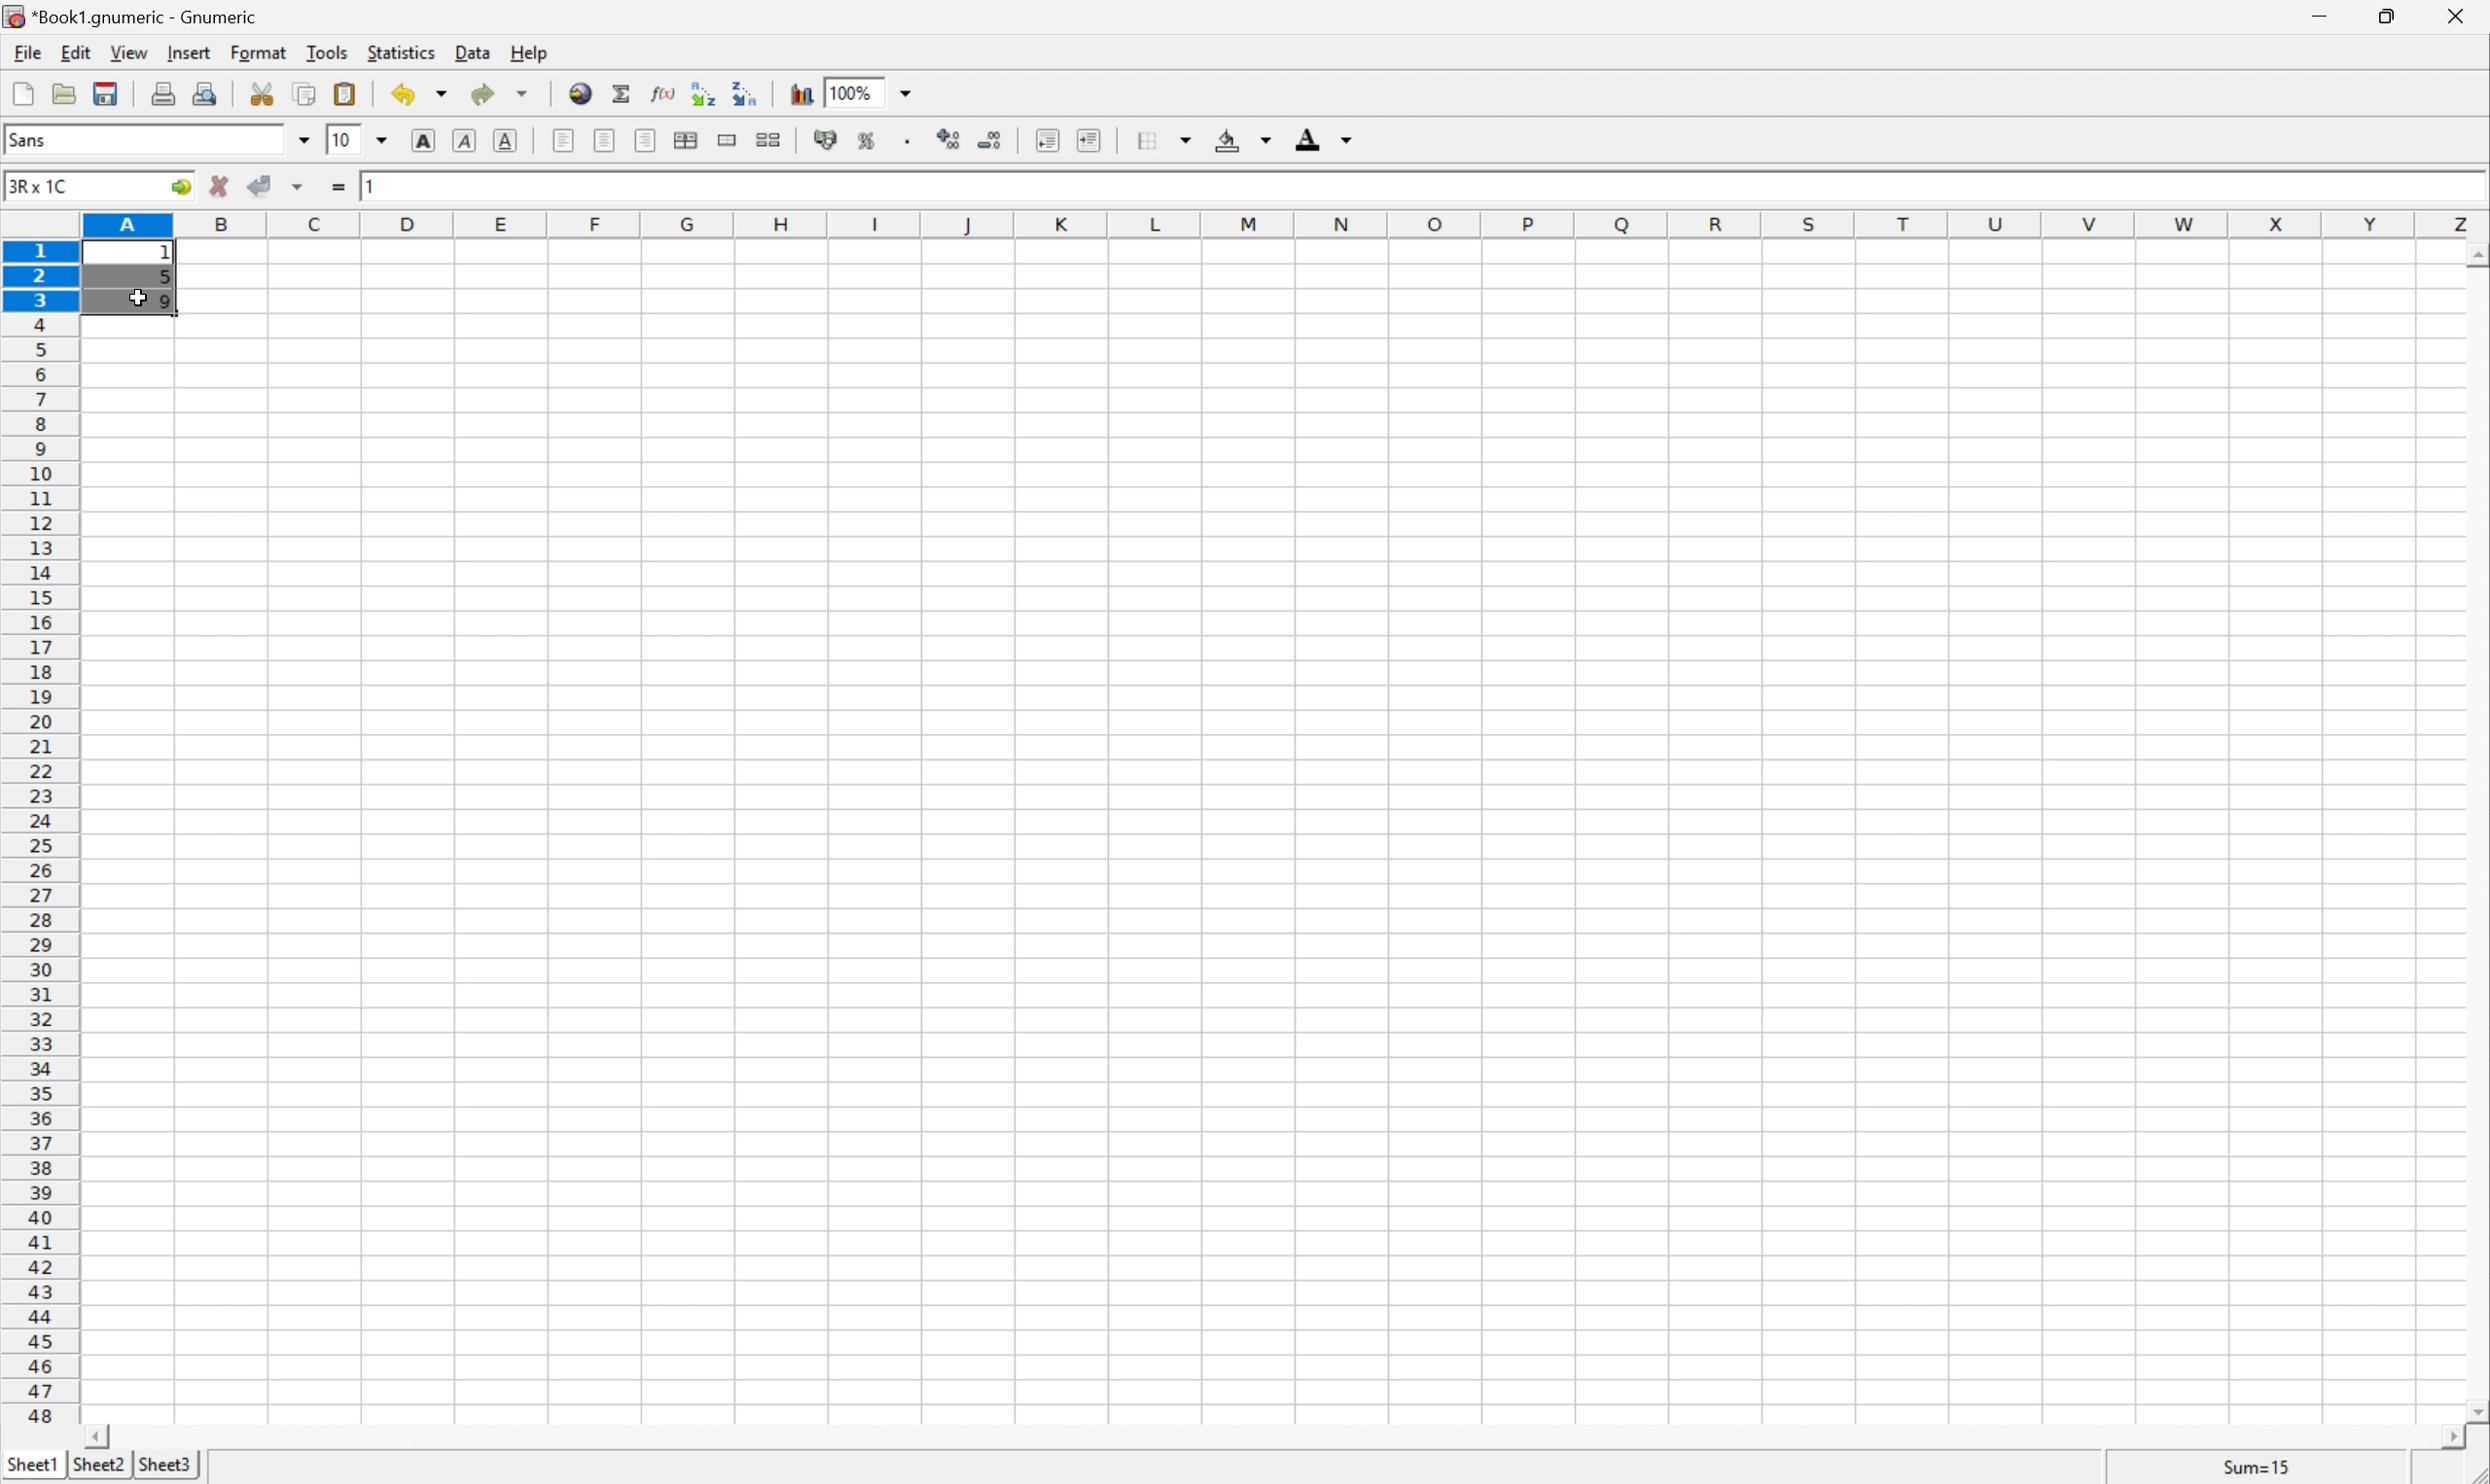 The width and height of the screenshot is (2490, 1484). Describe the element at coordinates (170, 254) in the screenshot. I see `1` at that location.